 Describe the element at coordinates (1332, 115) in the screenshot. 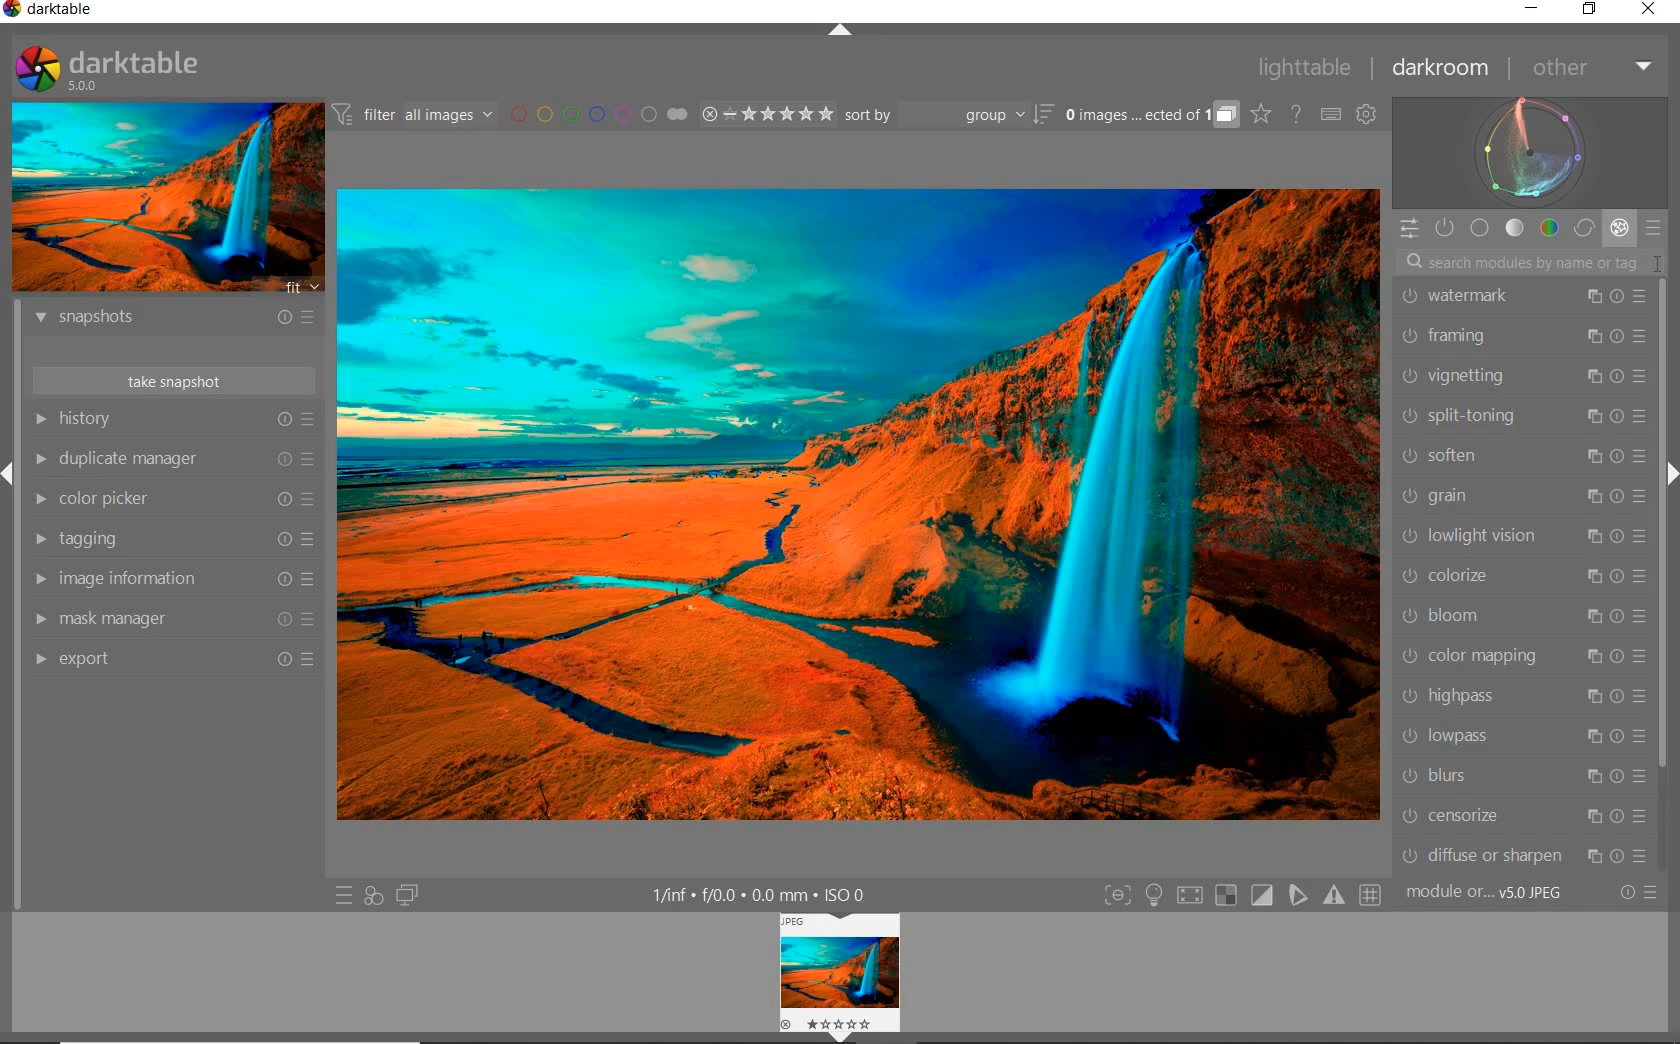

I see `SET KEYBOARD SHORTCUTS` at that location.